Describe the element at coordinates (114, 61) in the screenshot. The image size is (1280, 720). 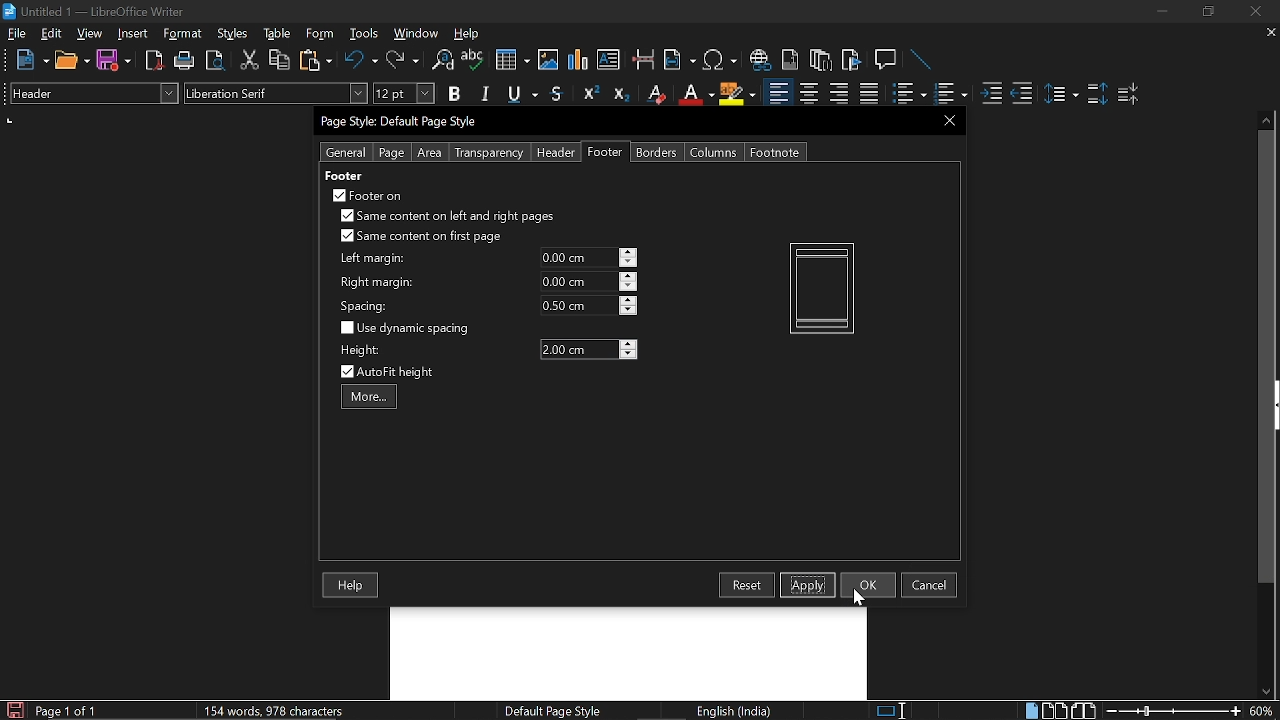
I see `Save` at that location.